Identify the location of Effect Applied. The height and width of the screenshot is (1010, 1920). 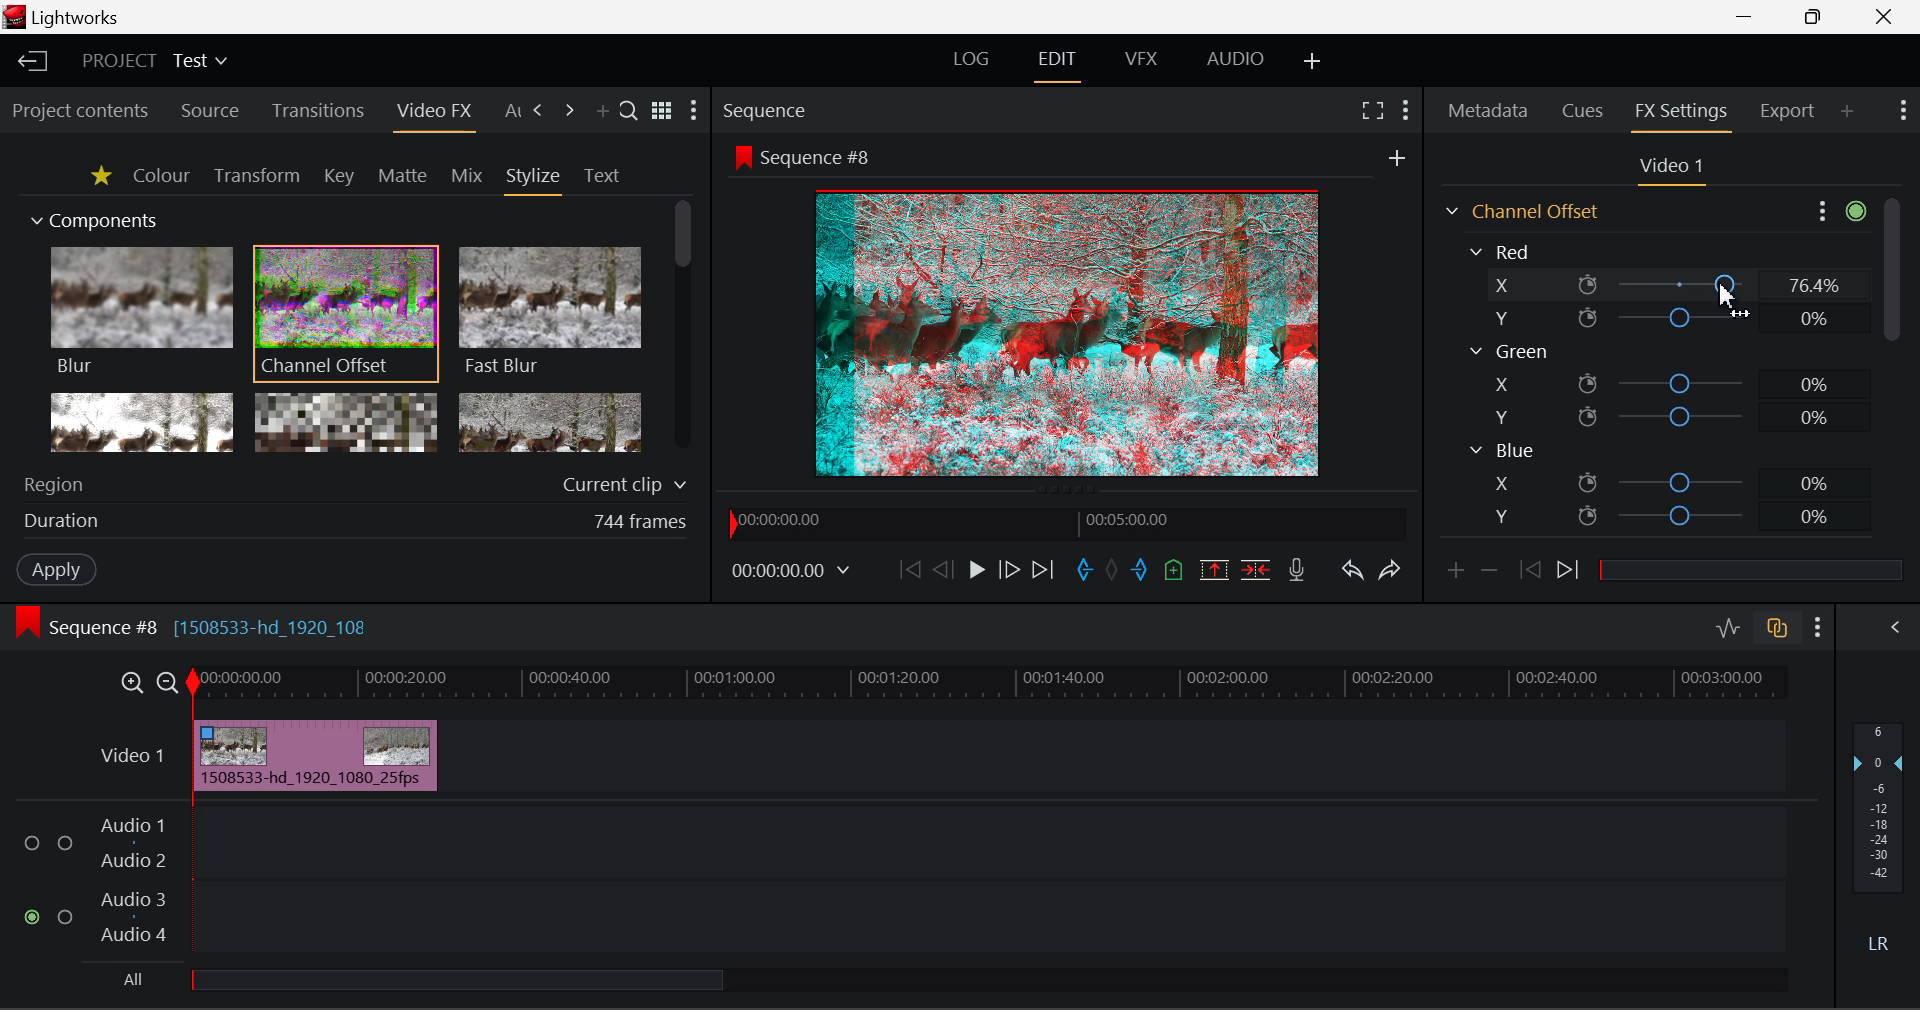
(317, 752).